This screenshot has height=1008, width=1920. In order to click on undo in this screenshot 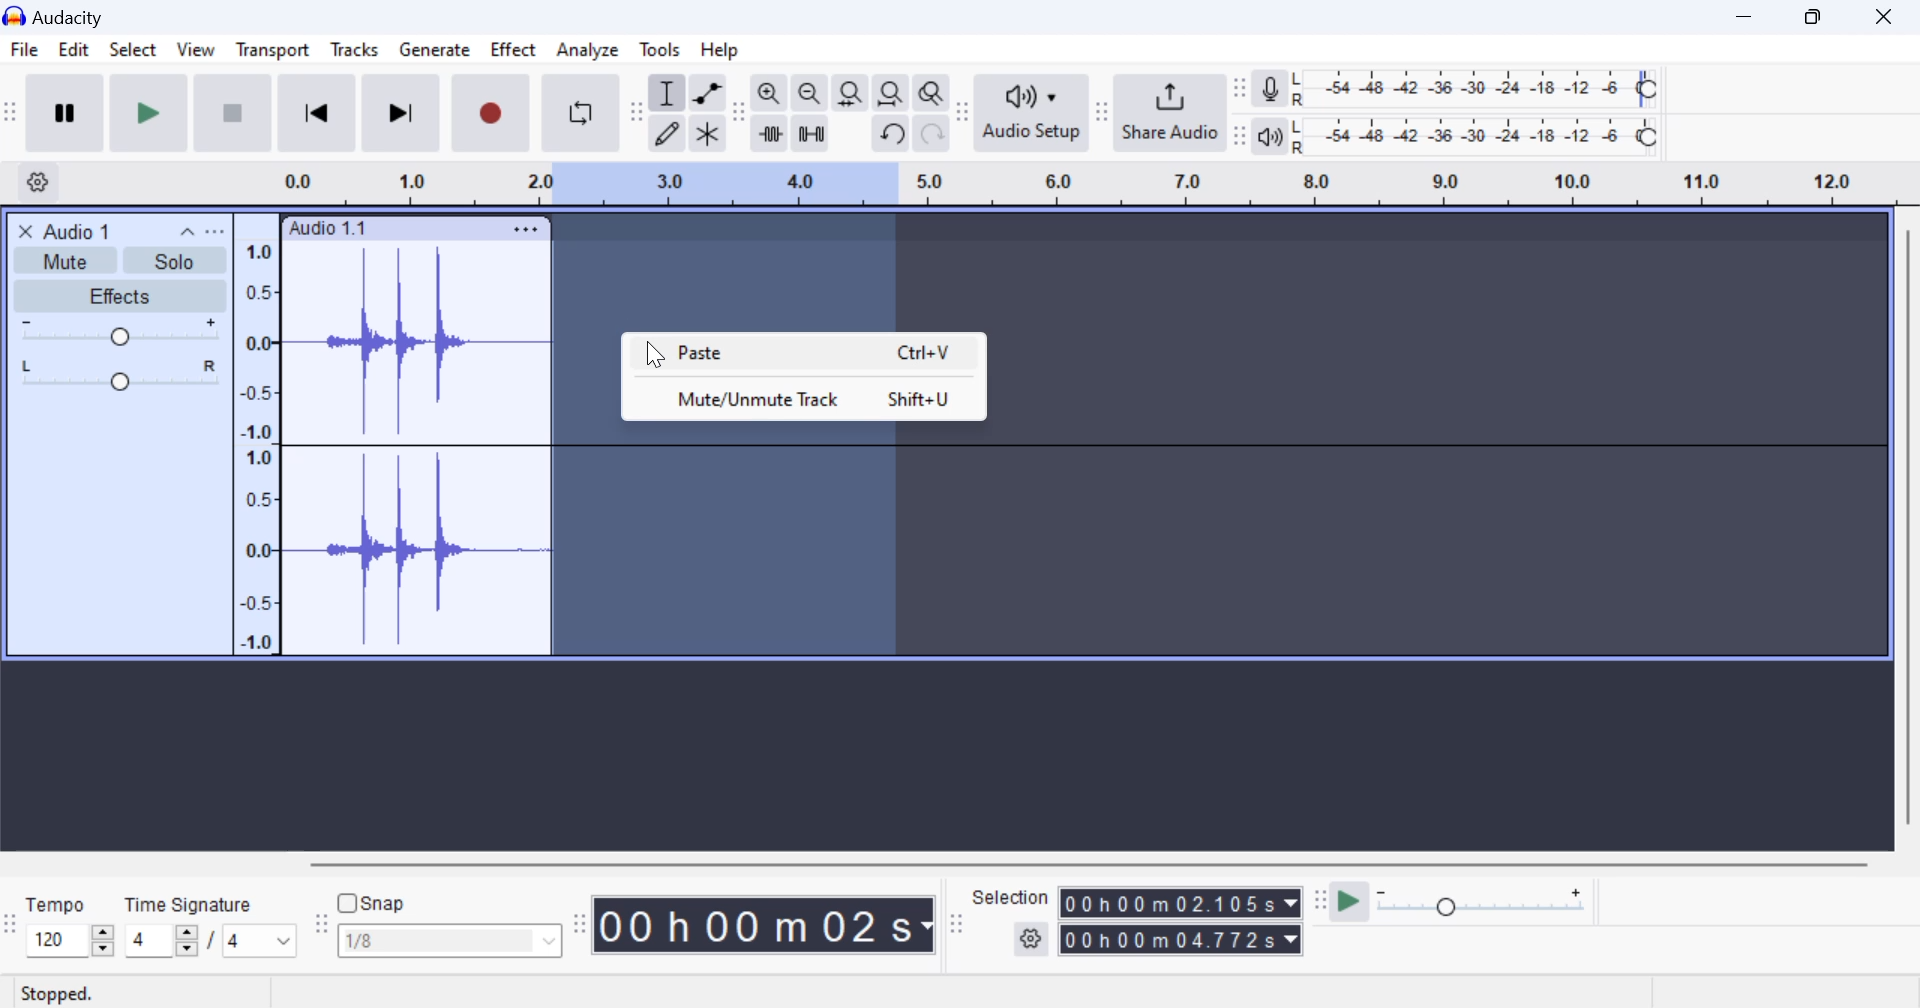, I will do `click(893, 134)`.